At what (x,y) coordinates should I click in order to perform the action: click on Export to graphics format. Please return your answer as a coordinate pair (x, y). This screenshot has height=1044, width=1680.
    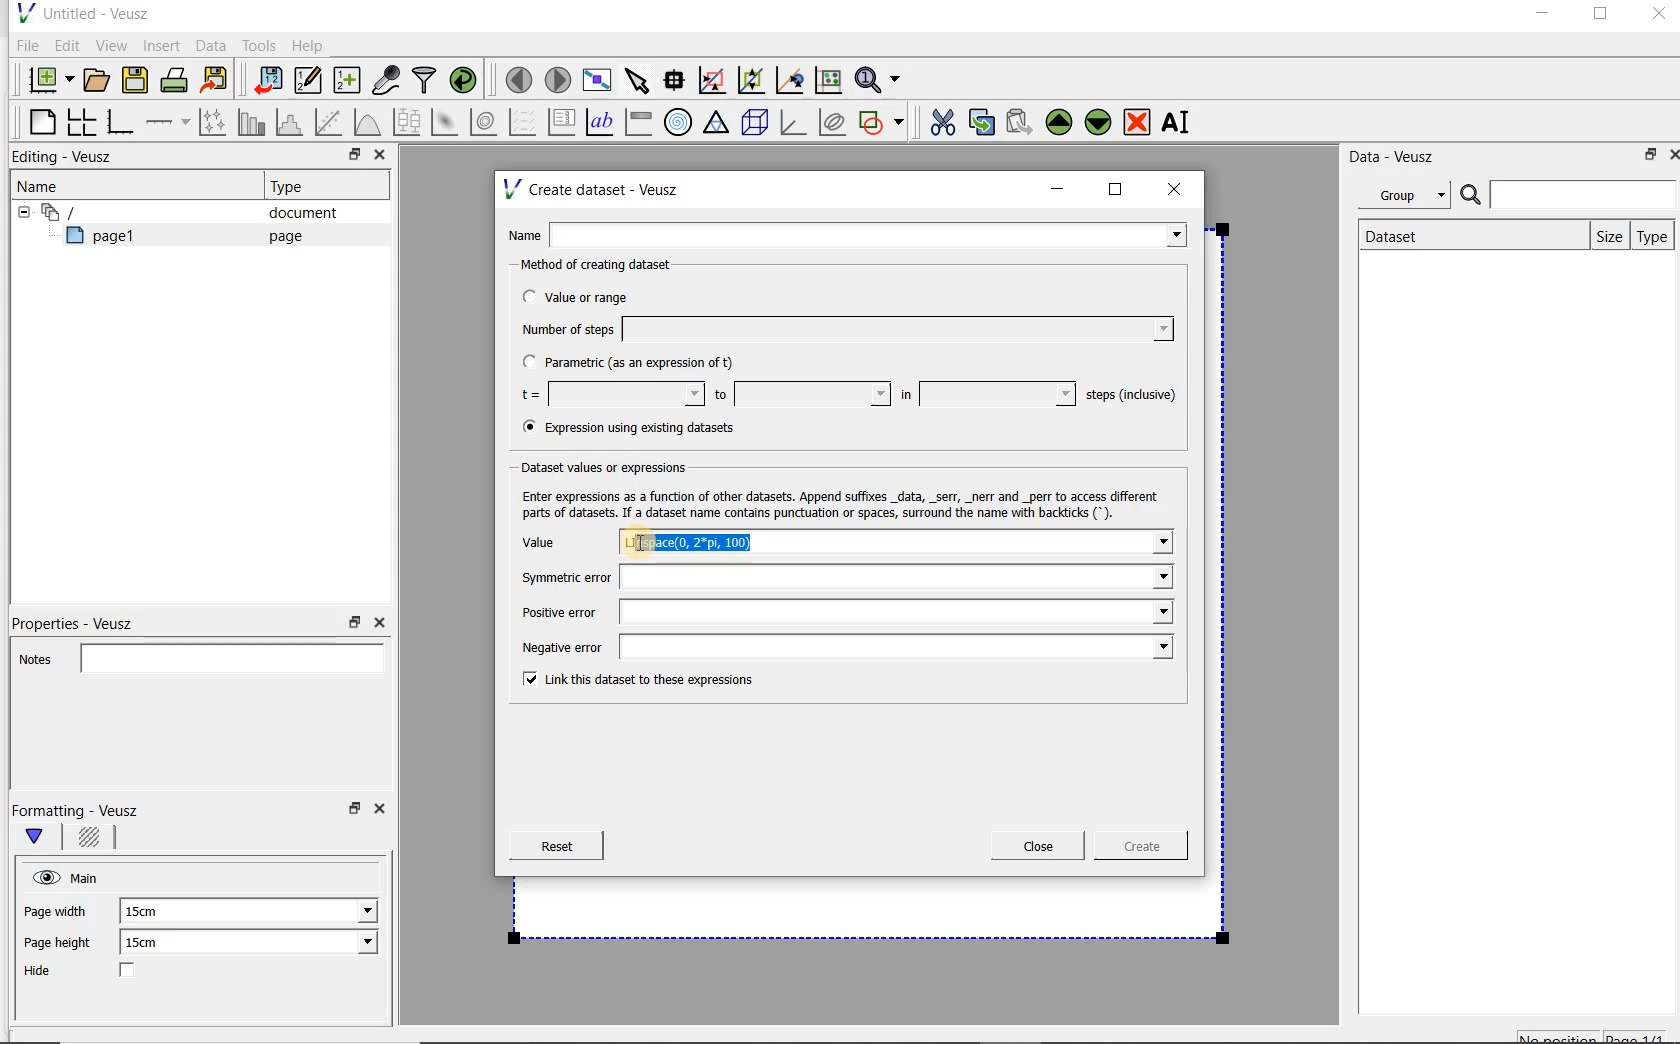
    Looking at the image, I should click on (215, 82).